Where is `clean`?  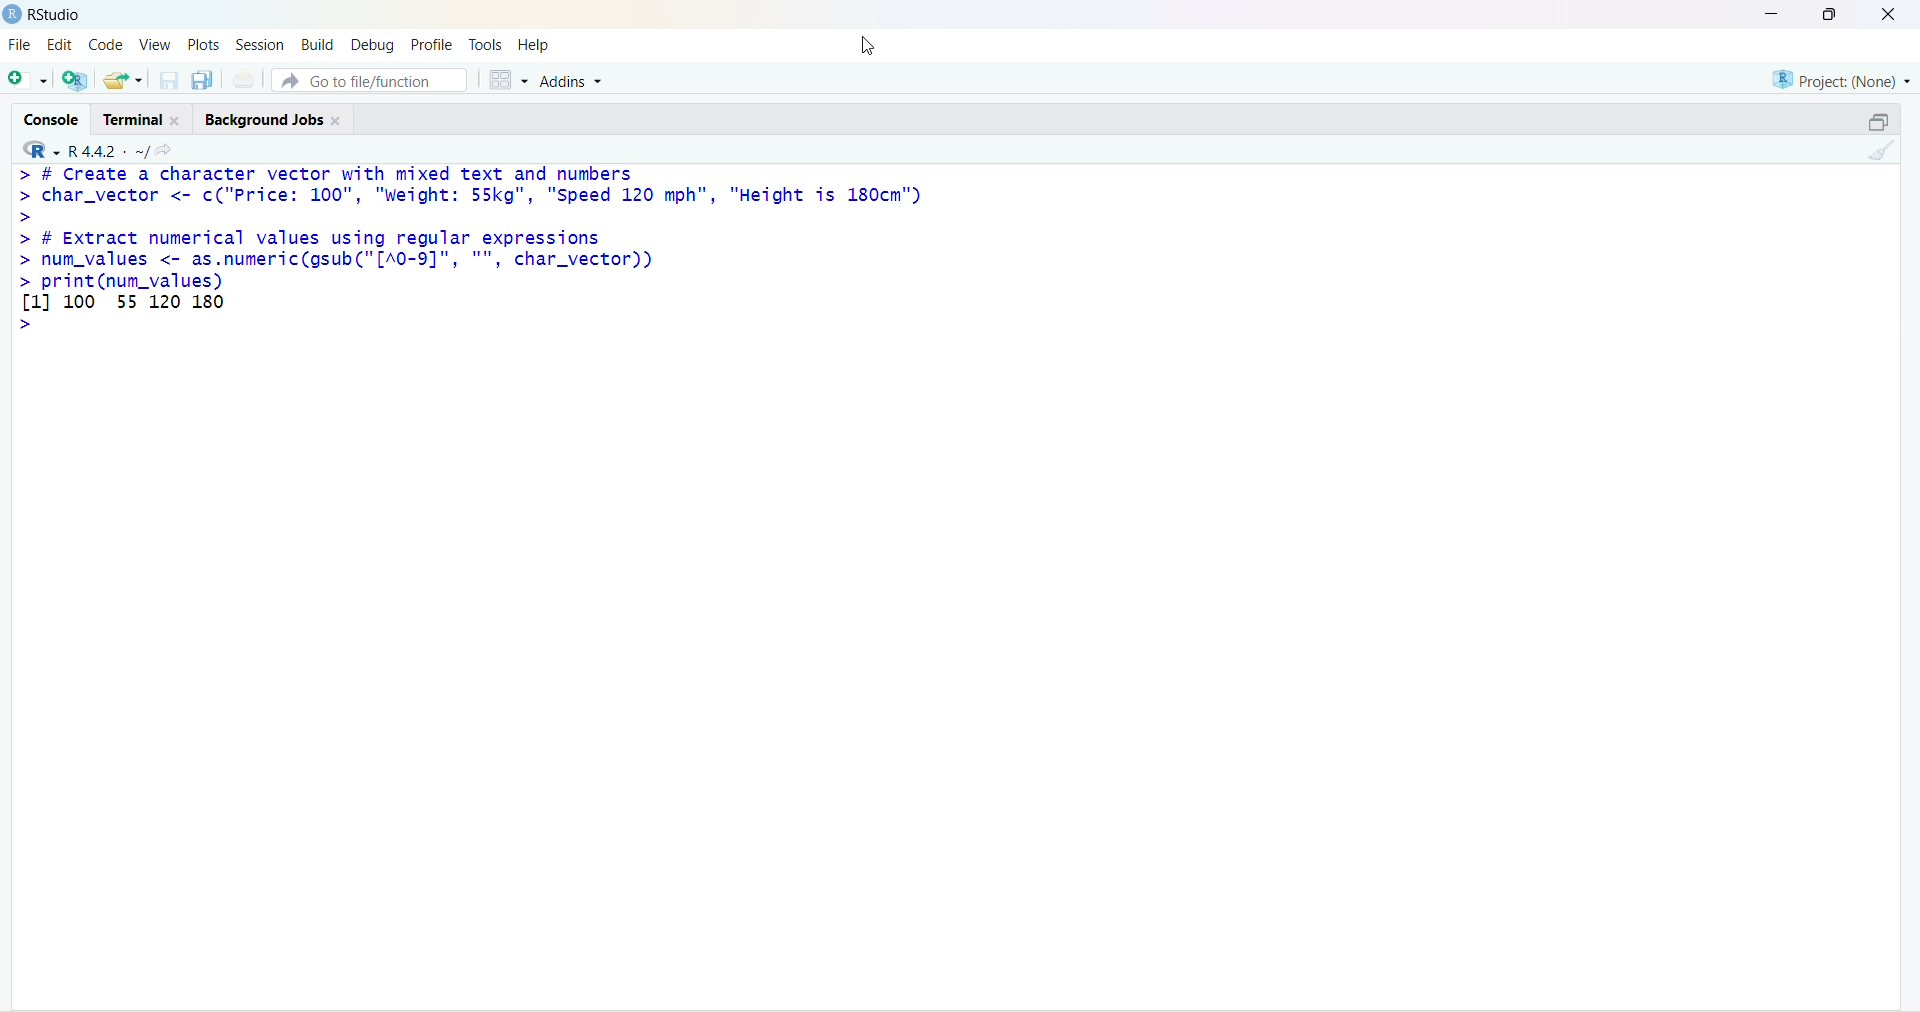 clean is located at coordinates (1882, 149).